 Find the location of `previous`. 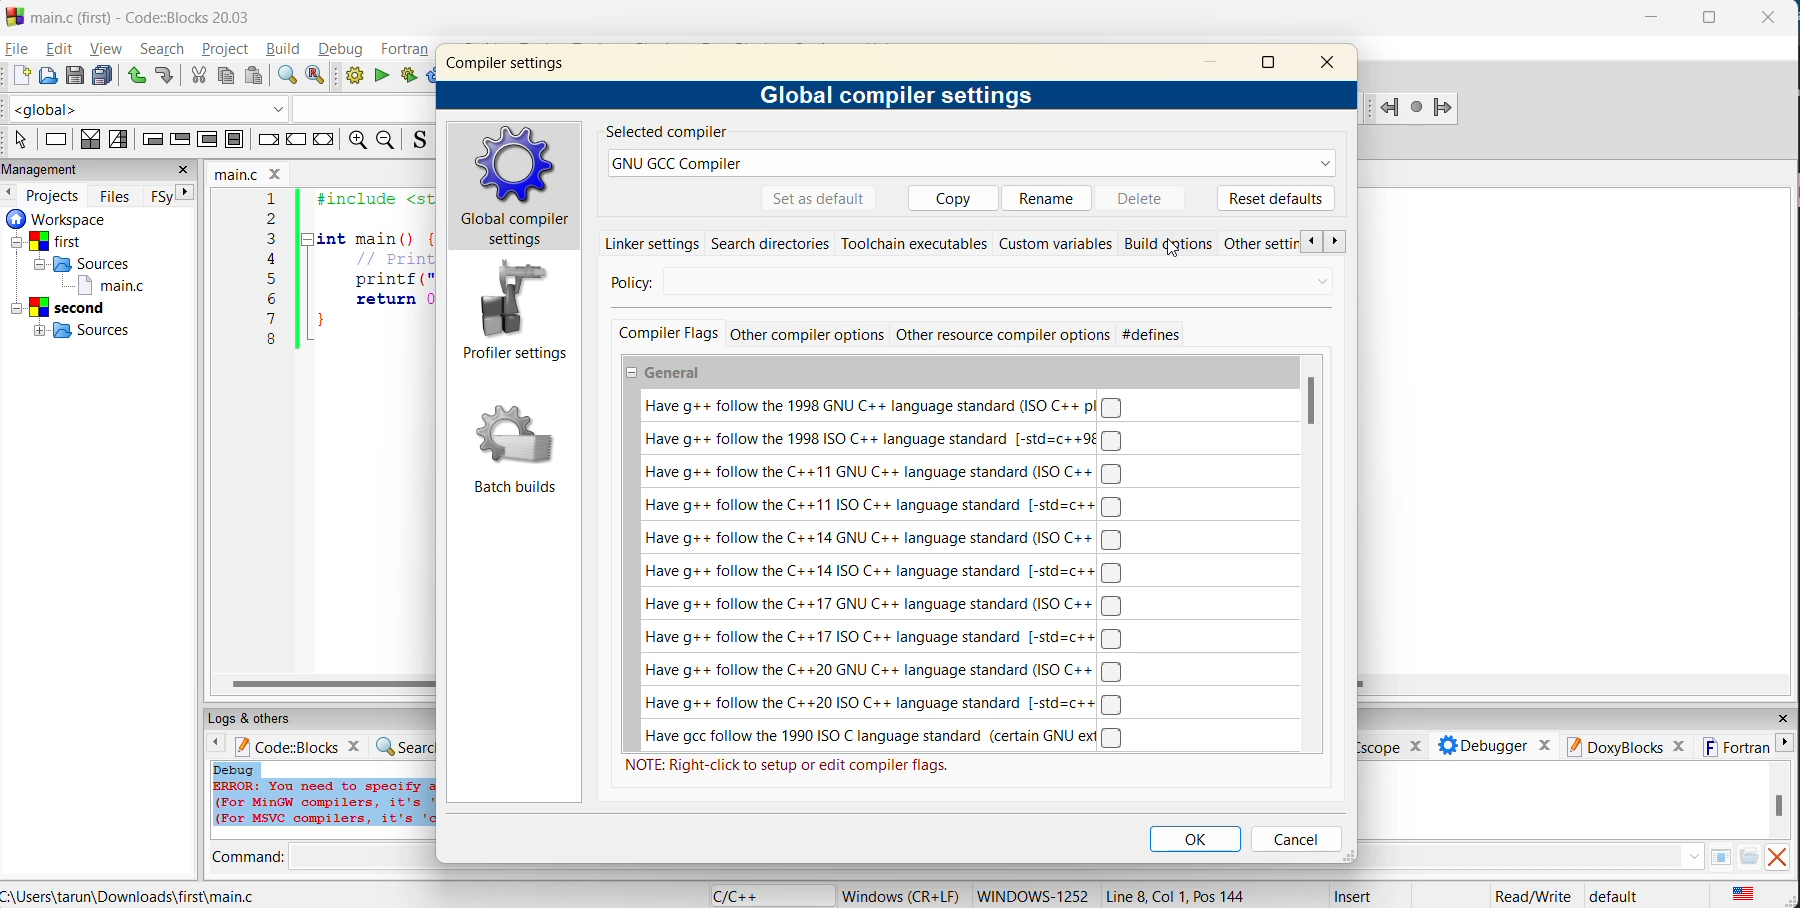

previous is located at coordinates (11, 193).